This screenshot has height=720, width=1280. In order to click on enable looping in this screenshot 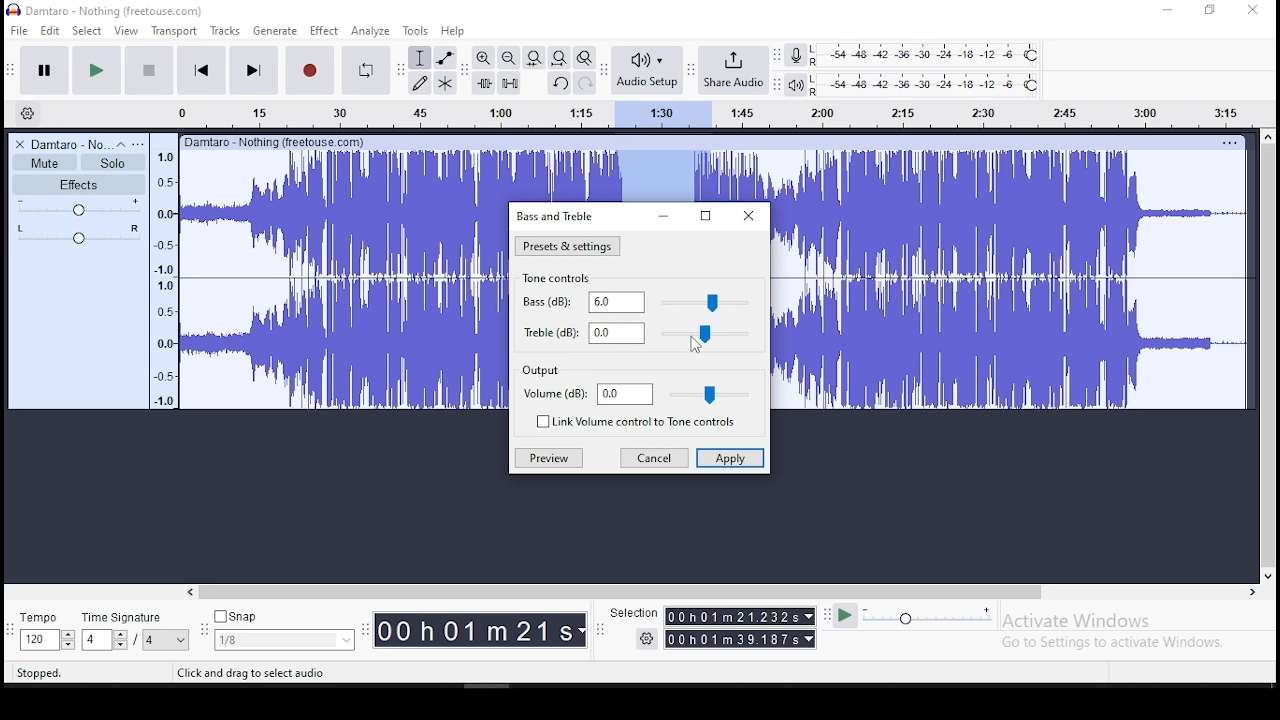, I will do `click(364, 71)`.